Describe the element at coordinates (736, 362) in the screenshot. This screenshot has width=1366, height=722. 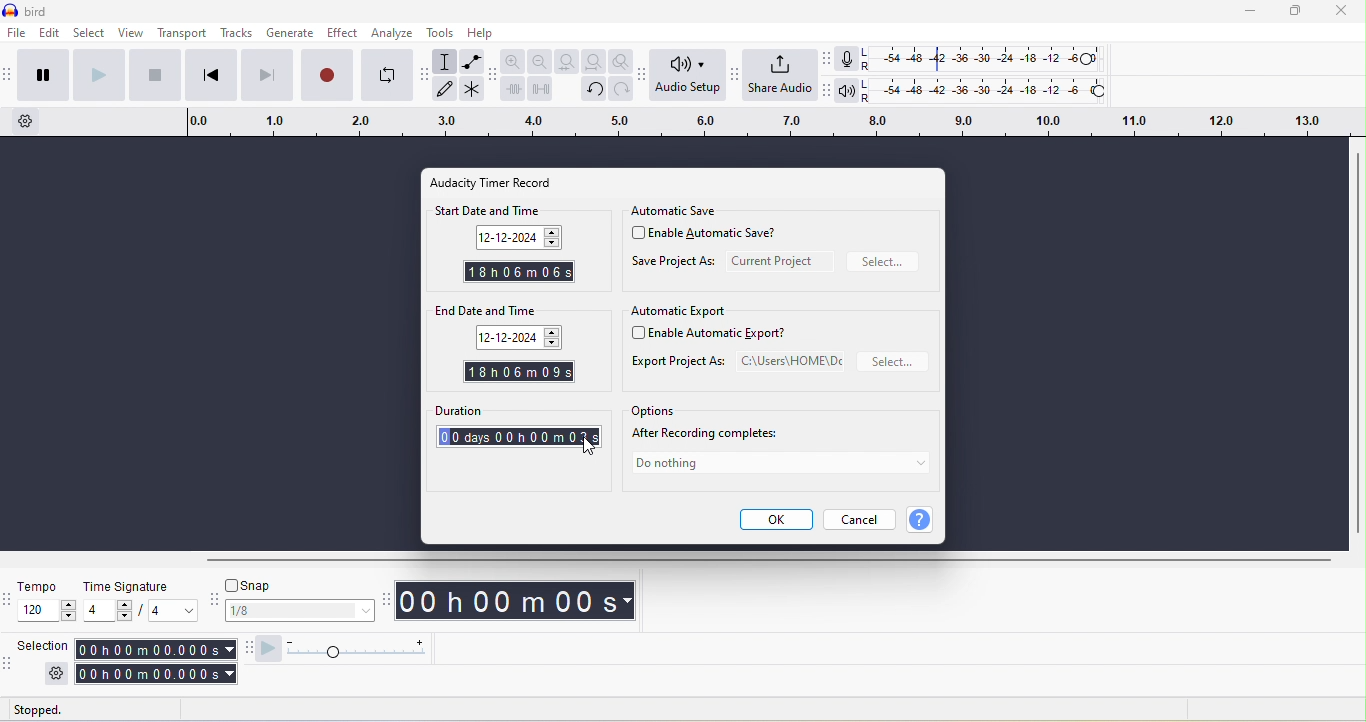
I see `export project as` at that location.